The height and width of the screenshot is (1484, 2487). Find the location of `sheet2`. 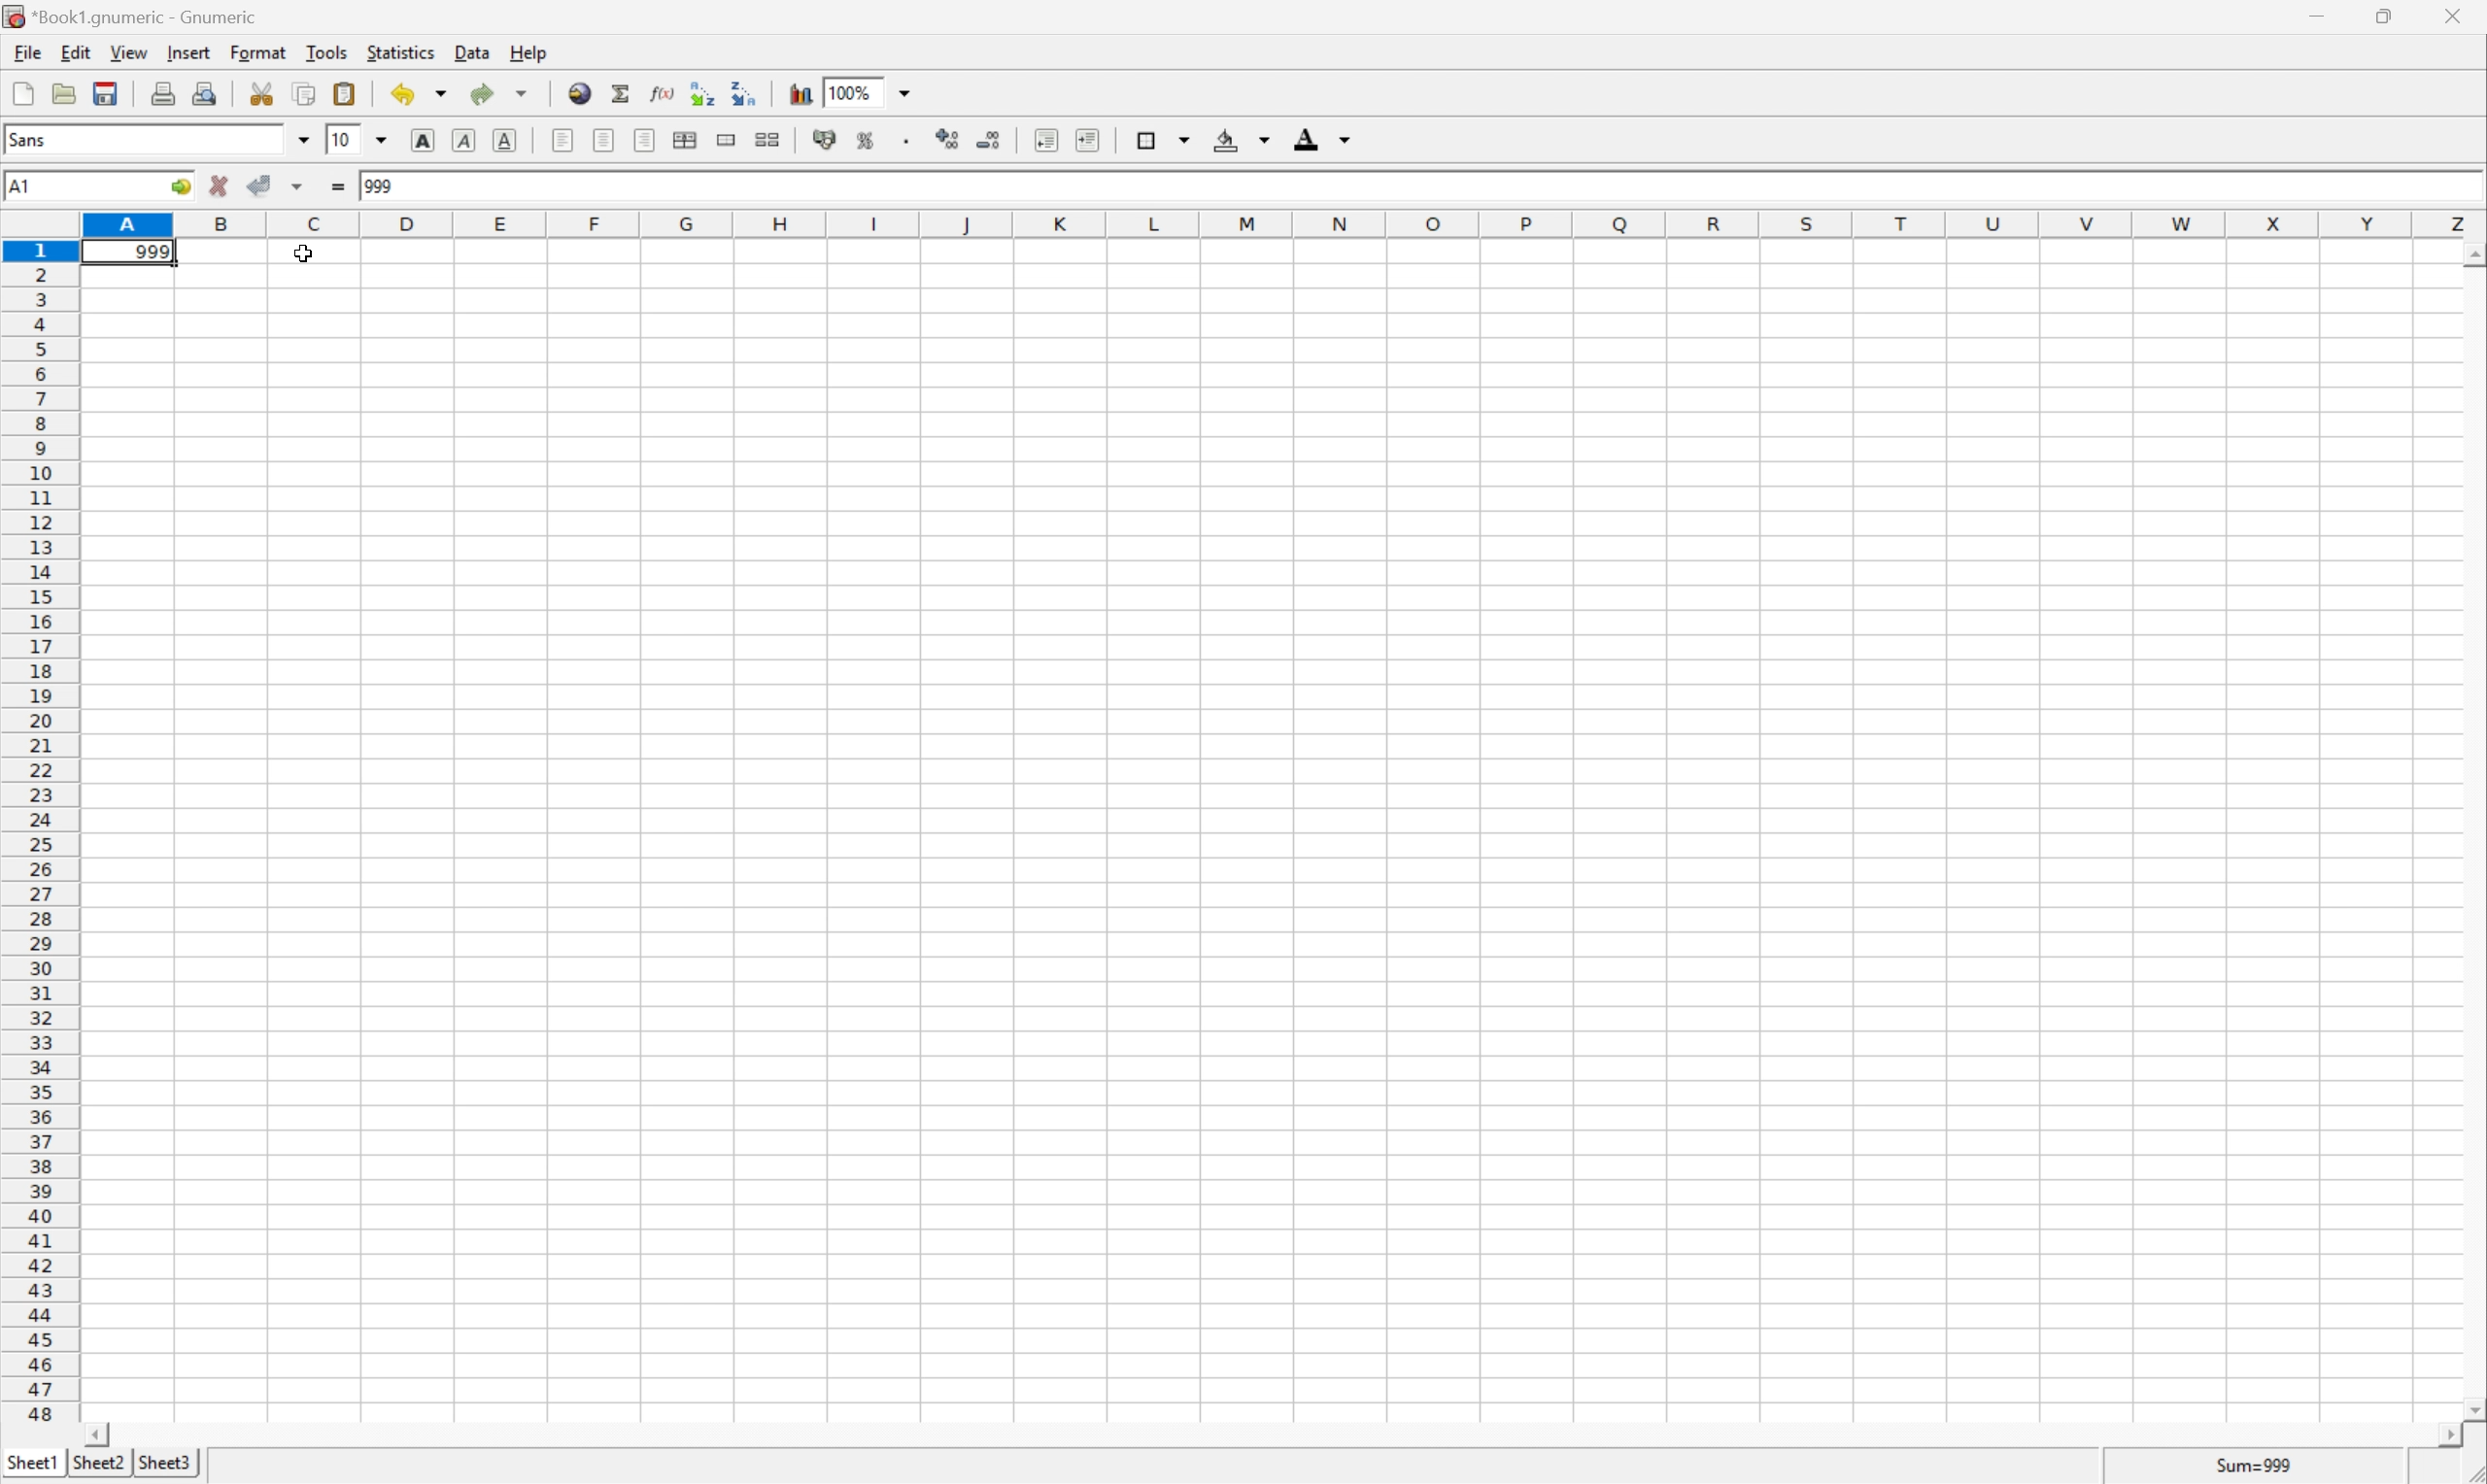

sheet2 is located at coordinates (98, 1470).